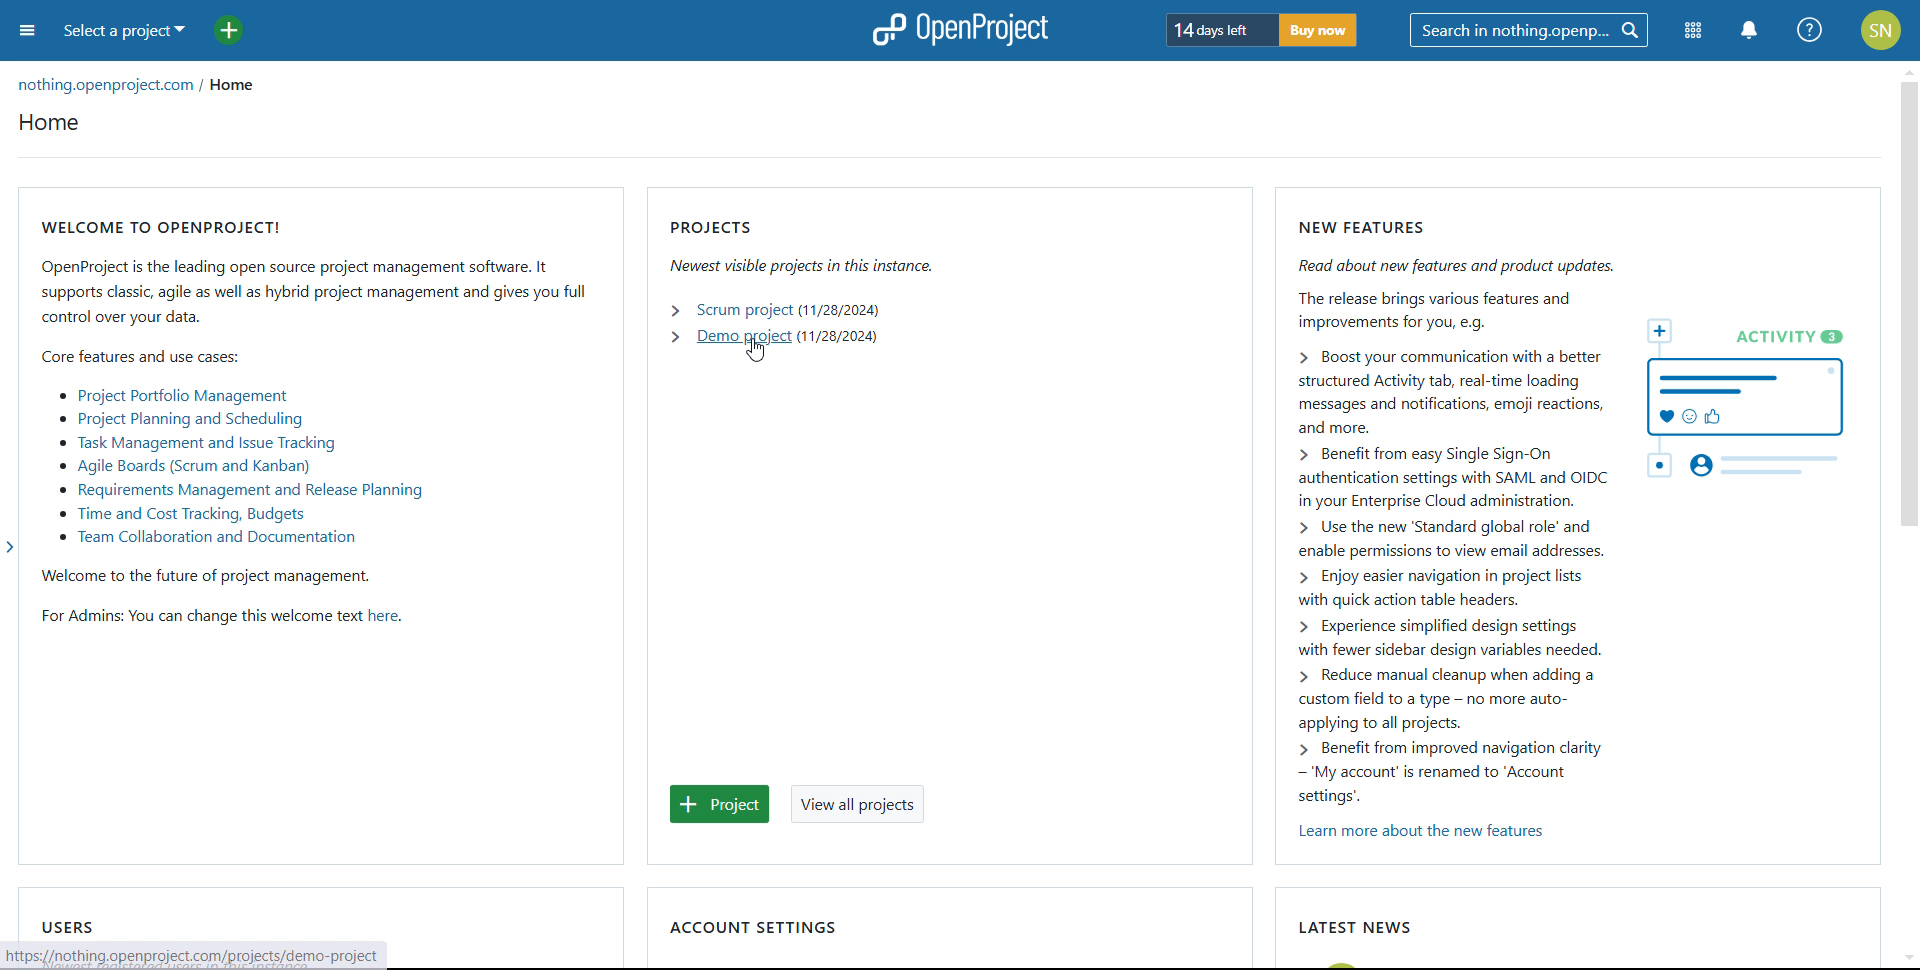 The width and height of the screenshot is (1920, 970). I want to click on latest news, so click(1353, 926).